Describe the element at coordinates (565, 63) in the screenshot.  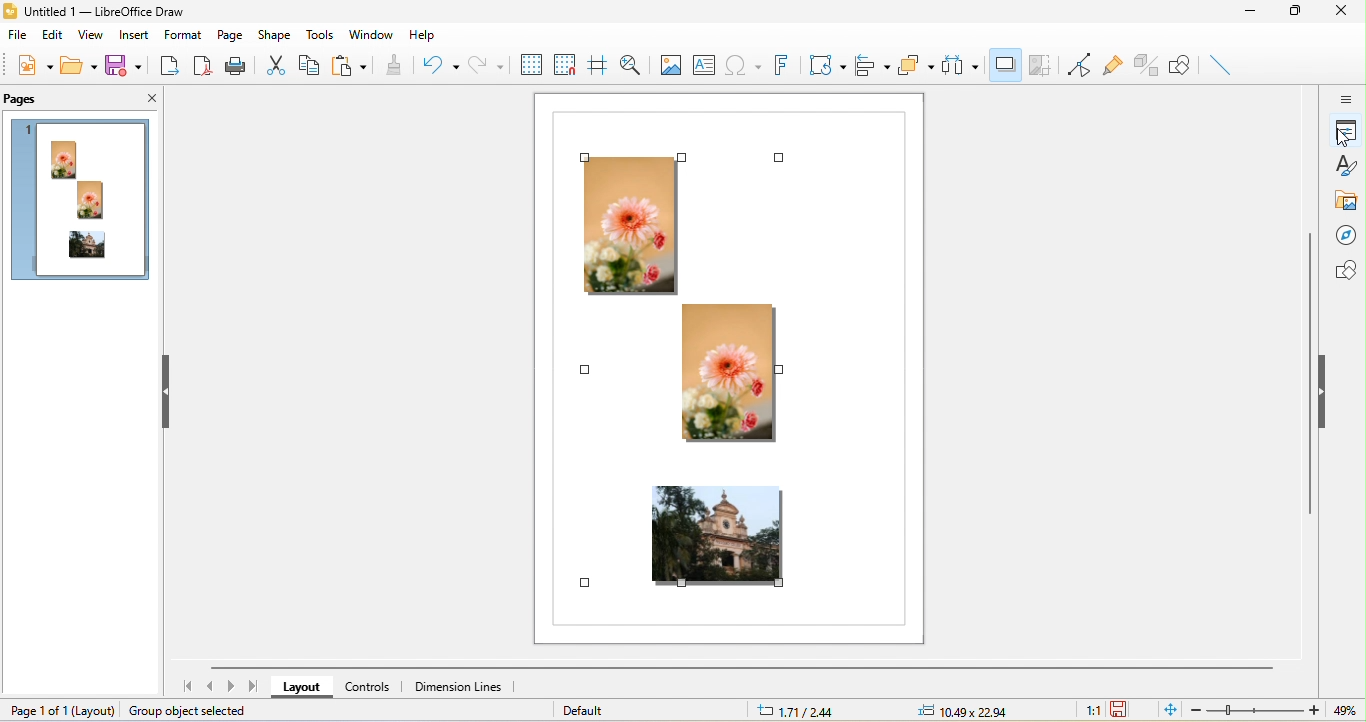
I see `snap to grids` at that location.